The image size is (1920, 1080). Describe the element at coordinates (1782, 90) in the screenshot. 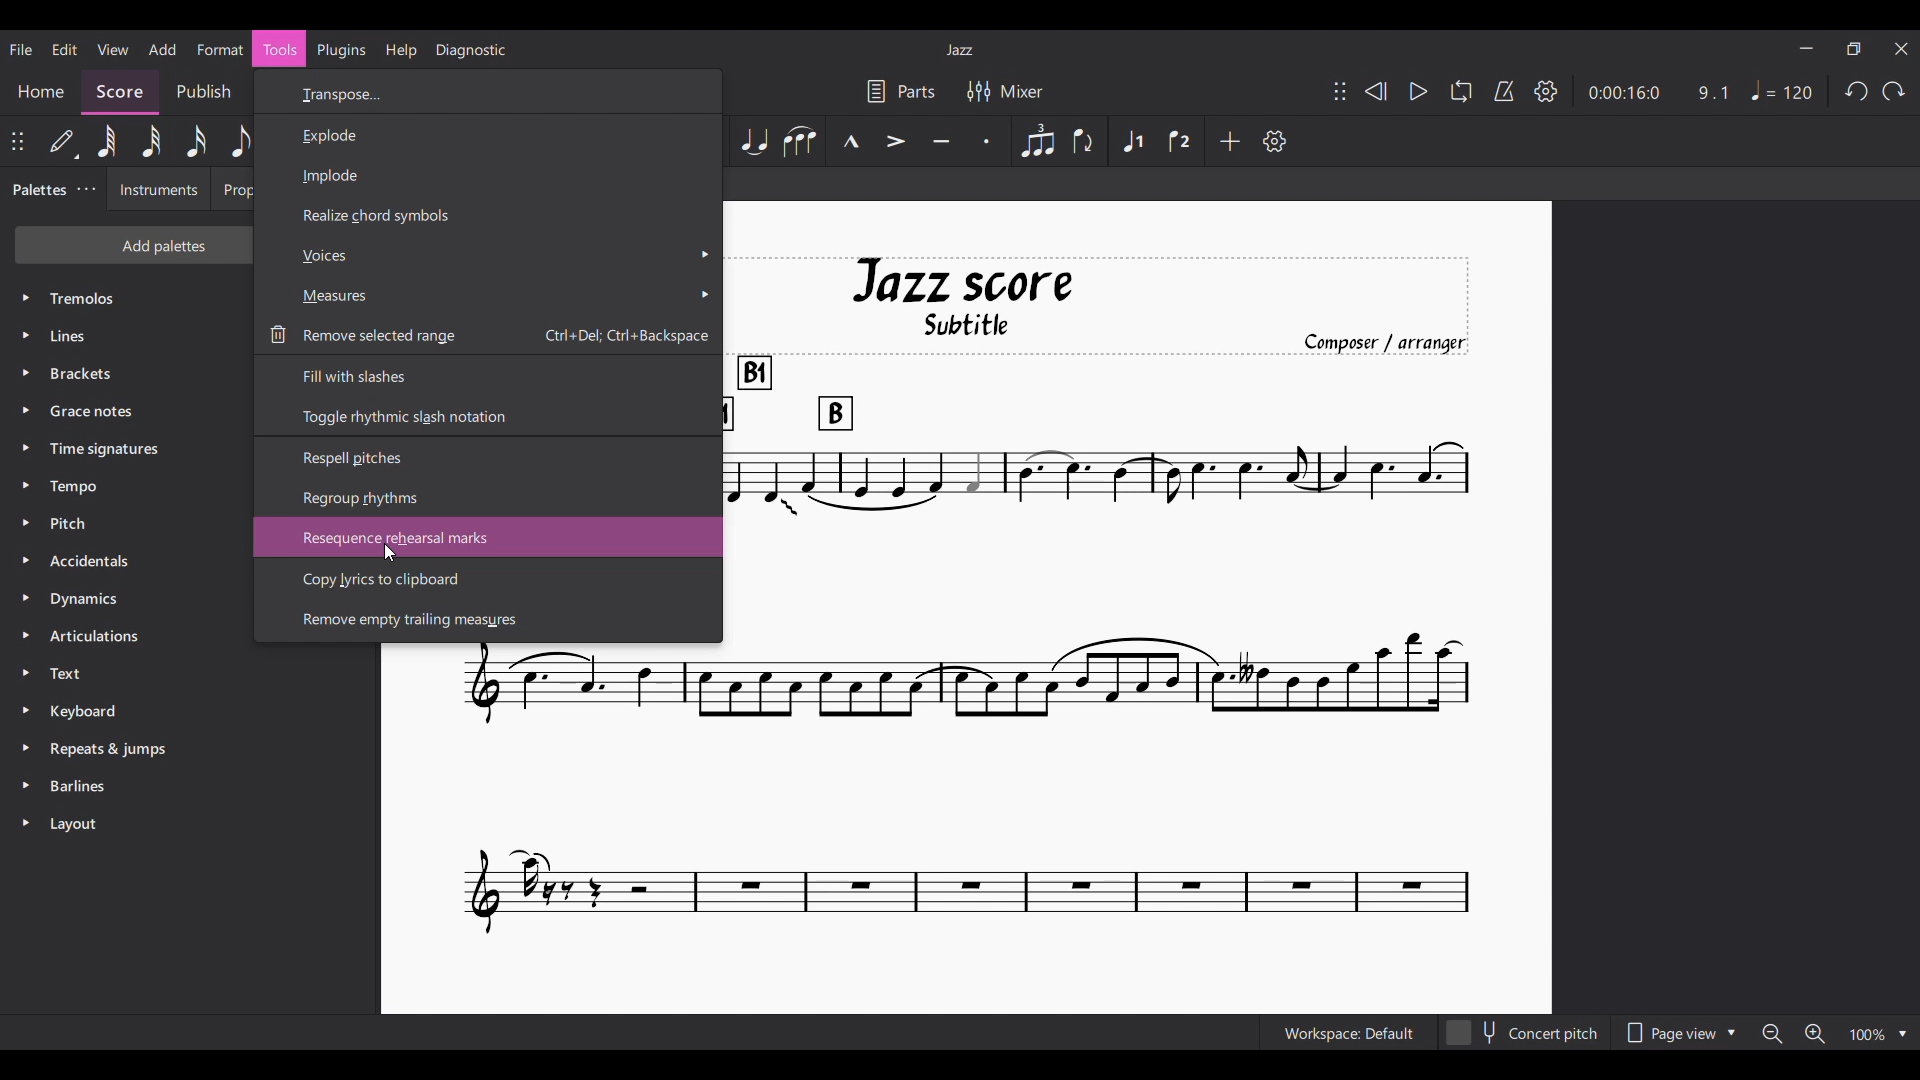

I see `Tempo` at that location.